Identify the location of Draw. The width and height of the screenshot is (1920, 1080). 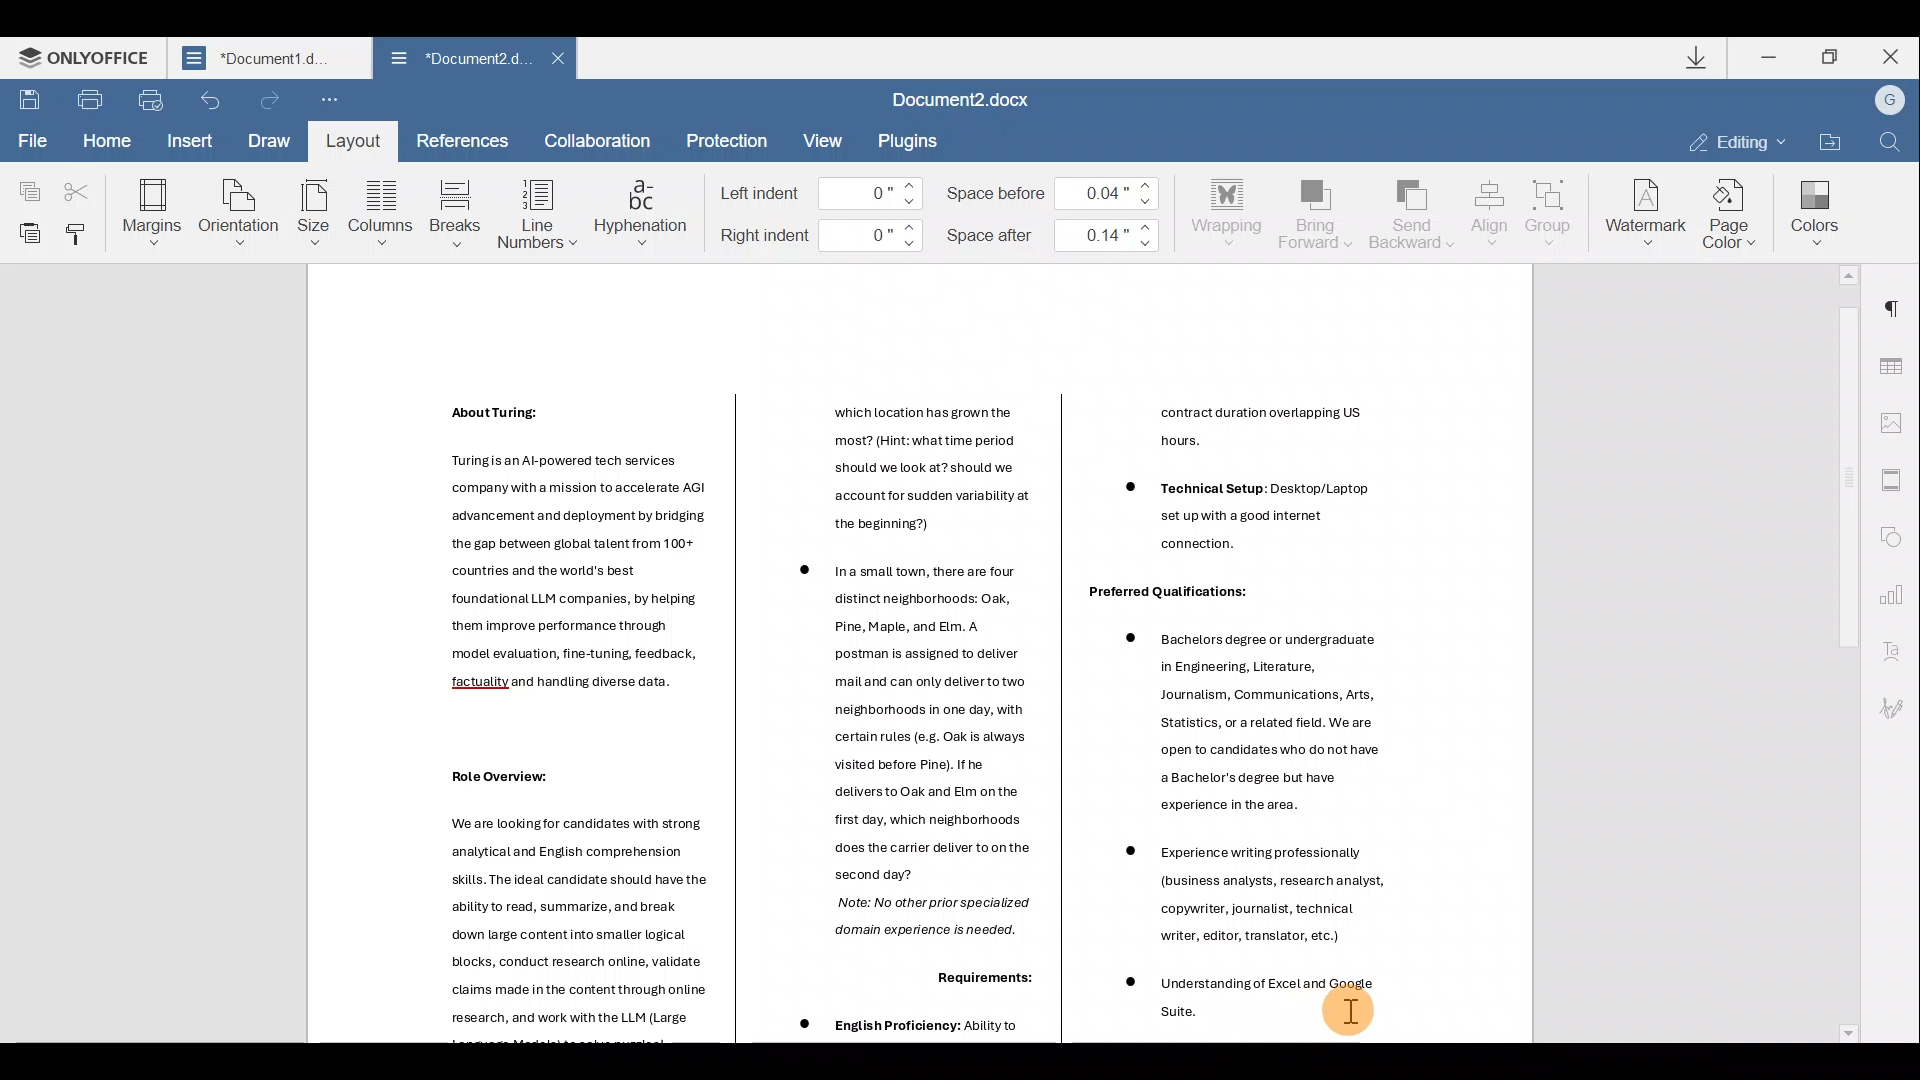
(270, 137).